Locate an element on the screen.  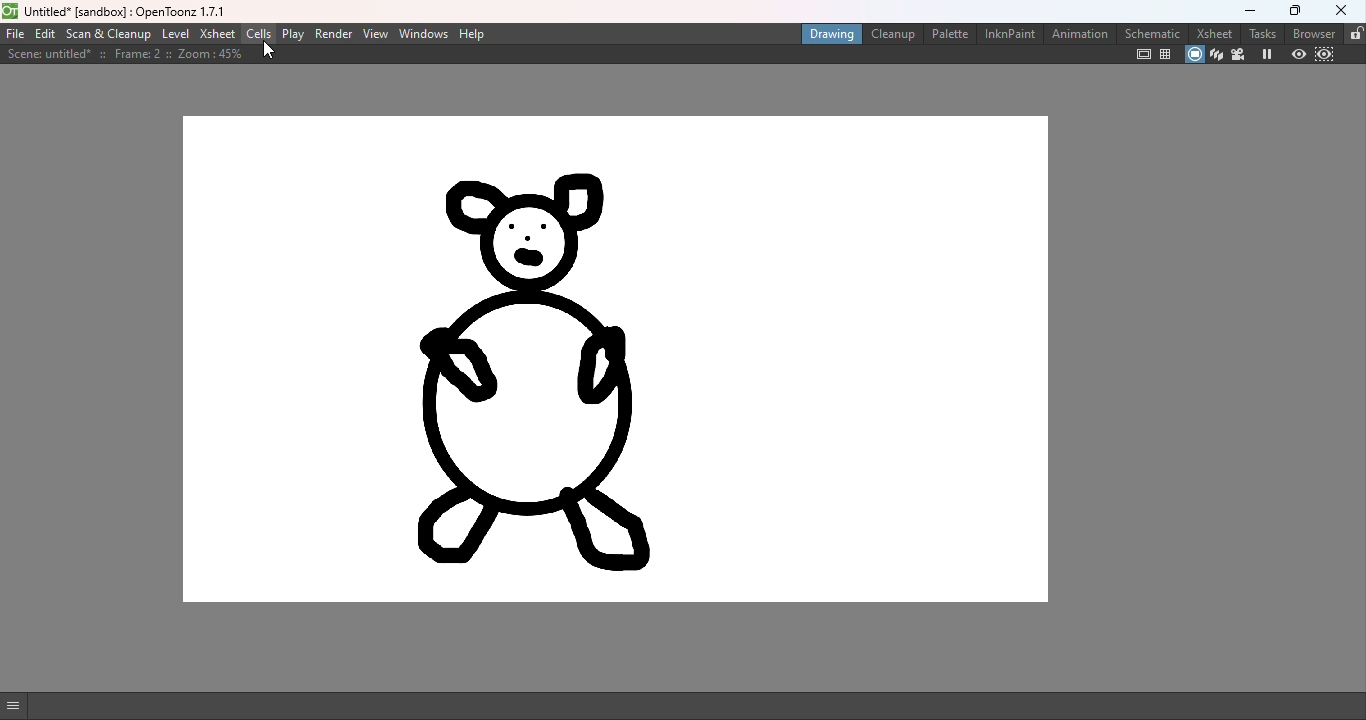
Scene details is located at coordinates (128, 55).